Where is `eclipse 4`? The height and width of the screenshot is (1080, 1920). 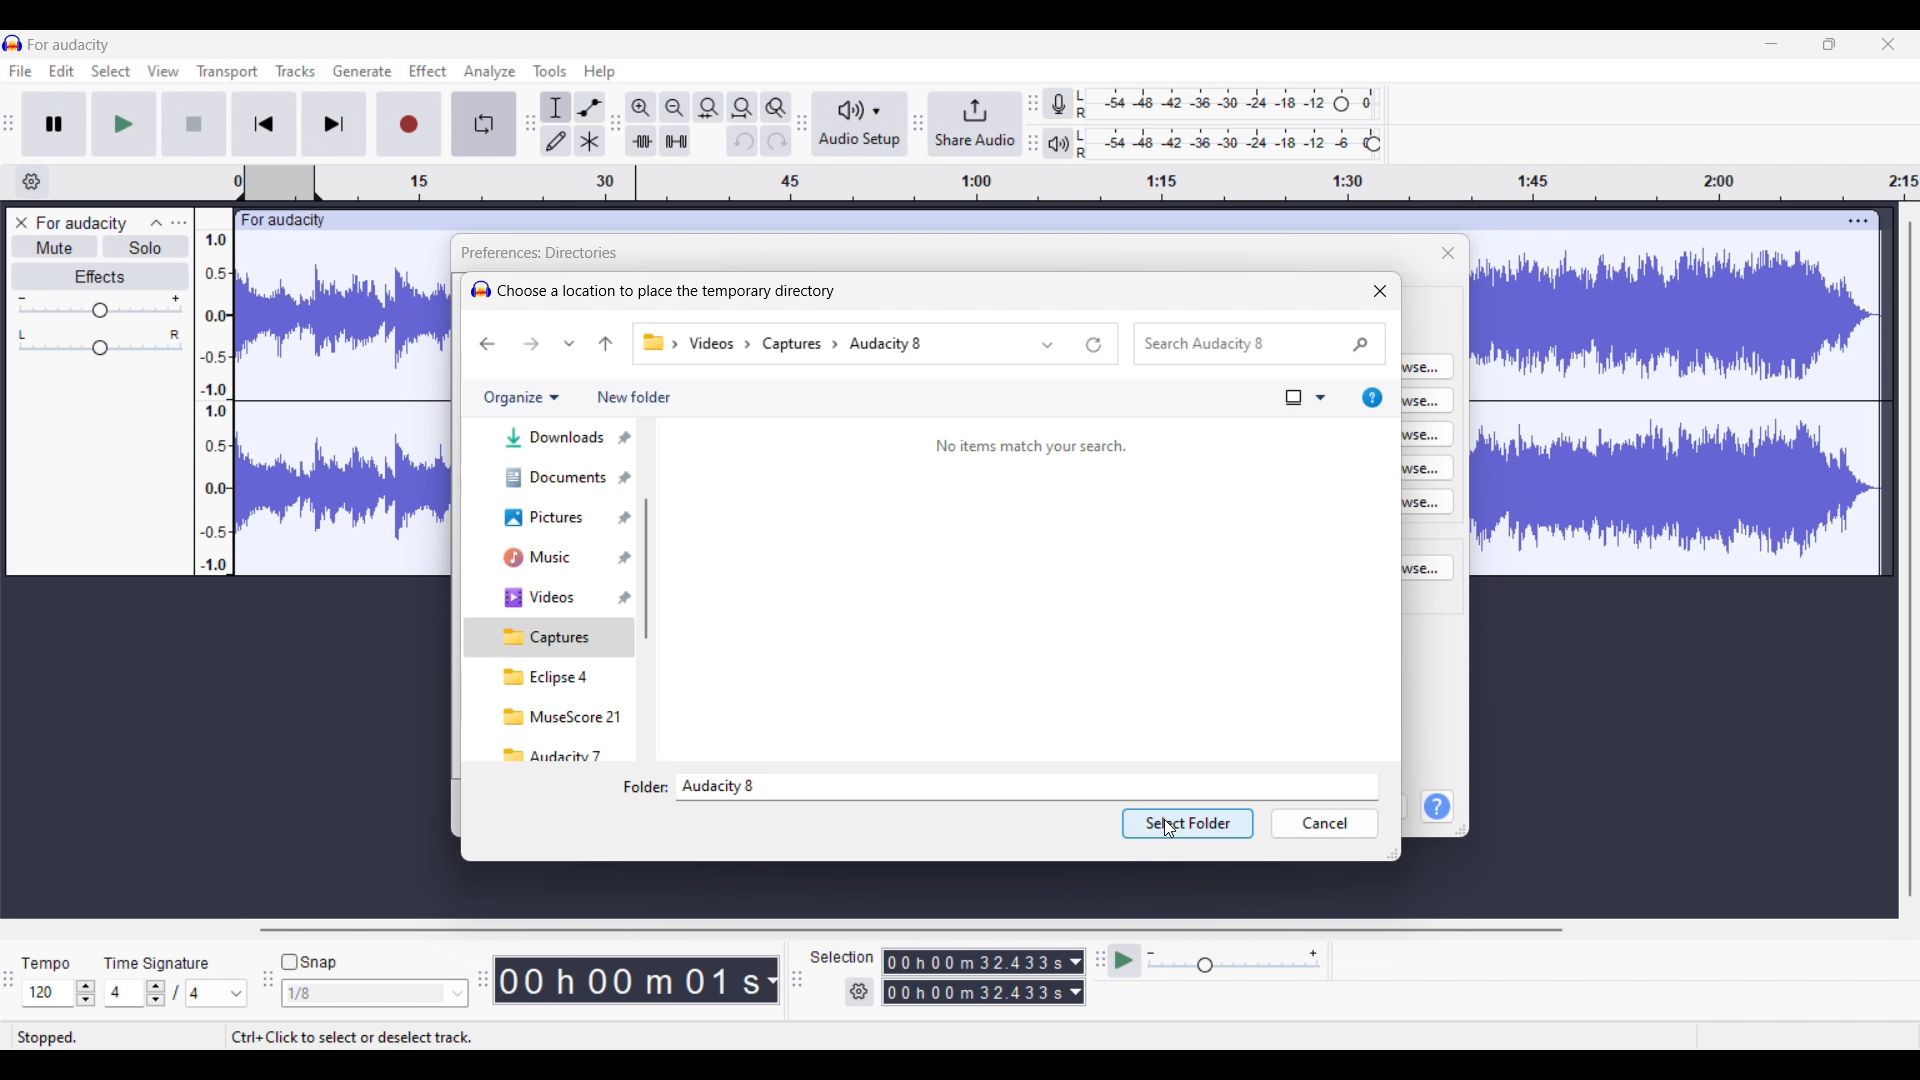
eclipse 4 is located at coordinates (549, 676).